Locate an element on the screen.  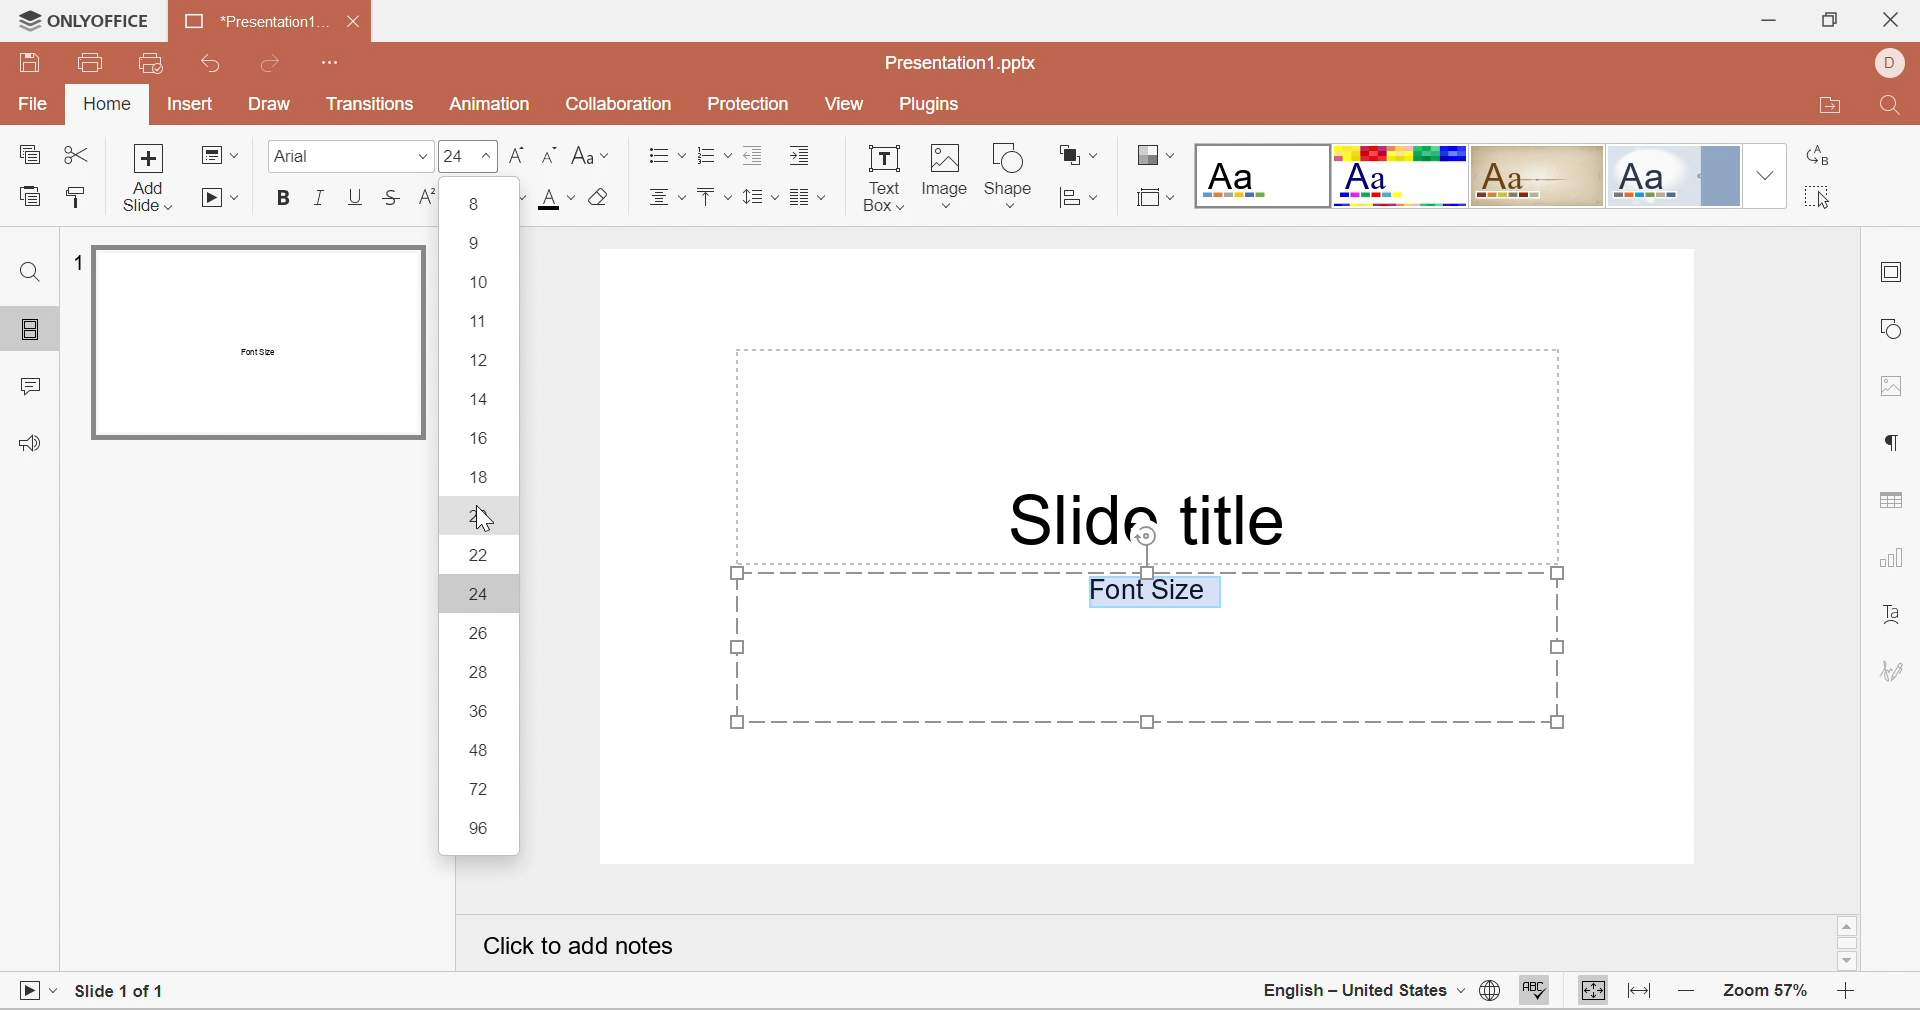
12 is located at coordinates (481, 359).